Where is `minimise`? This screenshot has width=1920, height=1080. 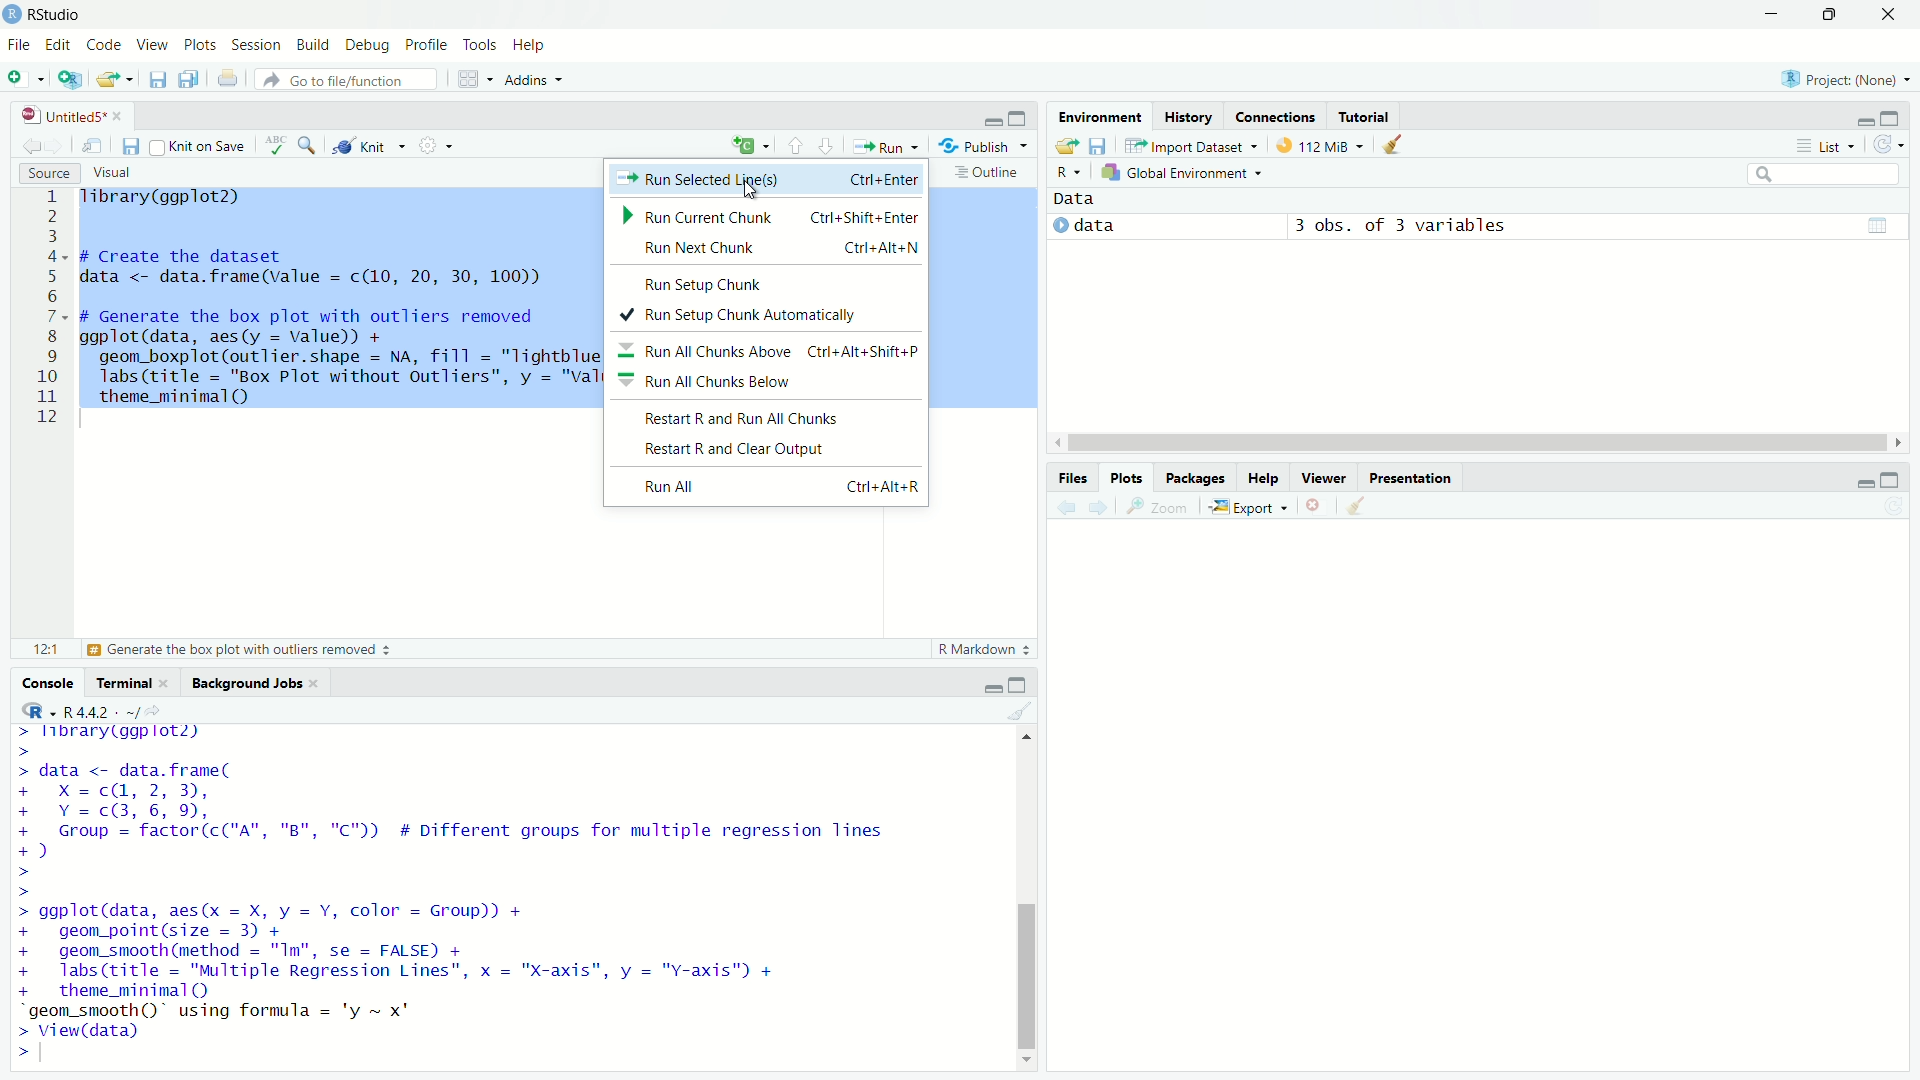
minimise is located at coordinates (1749, 16).